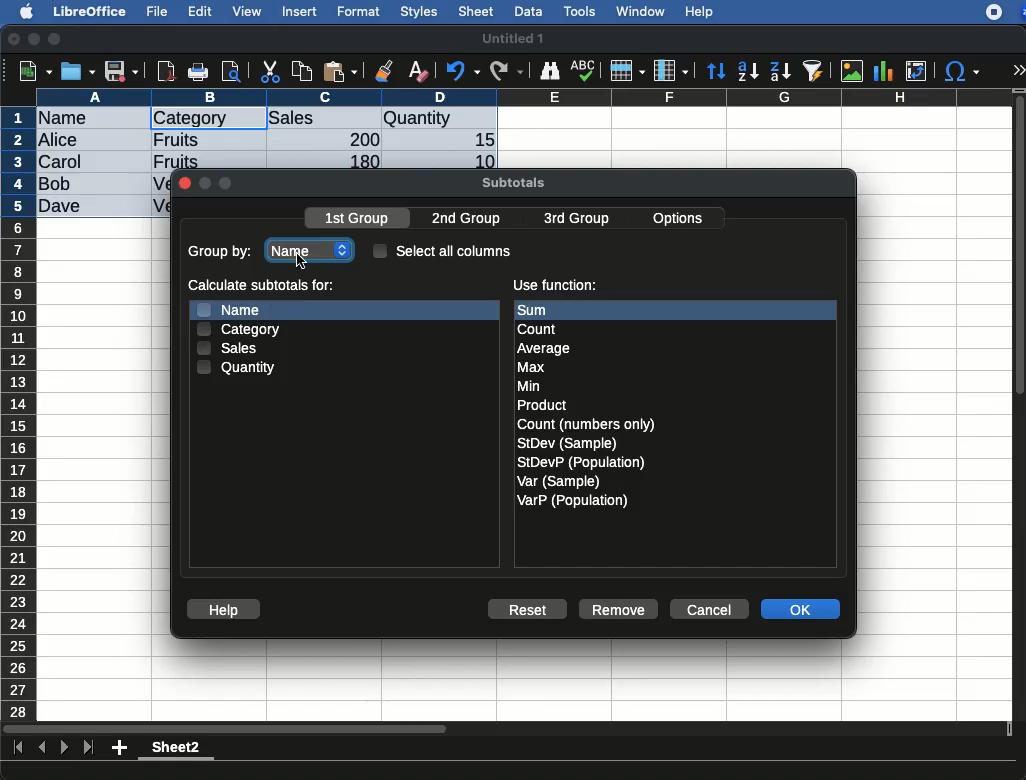 Image resolution: width=1026 pixels, height=780 pixels. What do you see at coordinates (177, 139) in the screenshot?
I see `Fruits` at bounding box center [177, 139].